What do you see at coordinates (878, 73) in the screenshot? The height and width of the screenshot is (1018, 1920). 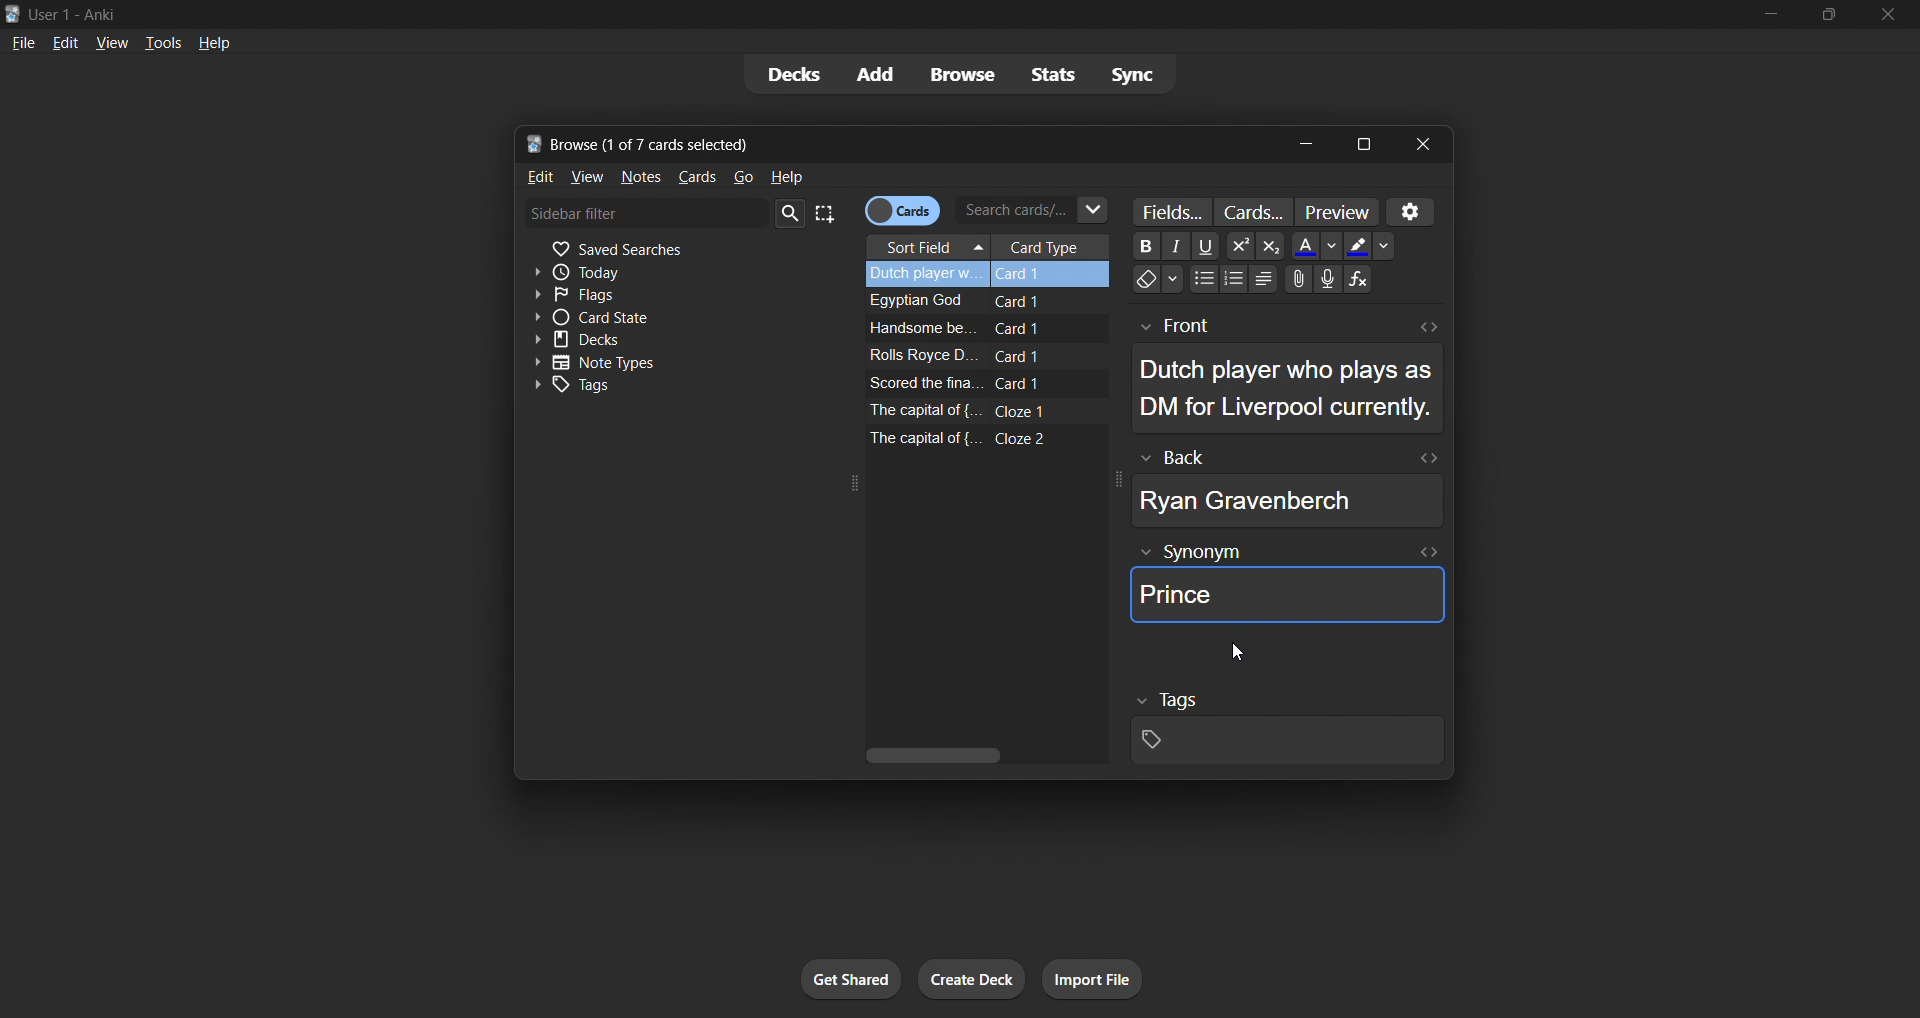 I see `add` at bounding box center [878, 73].